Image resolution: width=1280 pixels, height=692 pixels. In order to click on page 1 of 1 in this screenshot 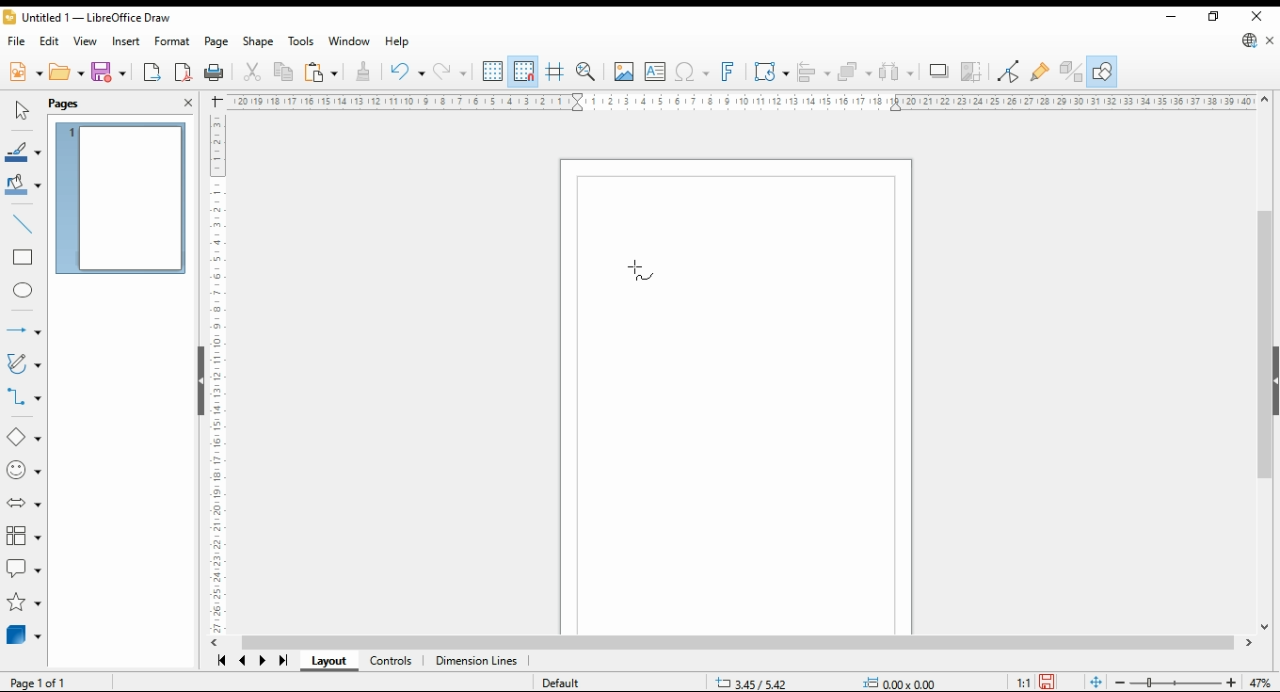, I will do `click(39, 680)`.